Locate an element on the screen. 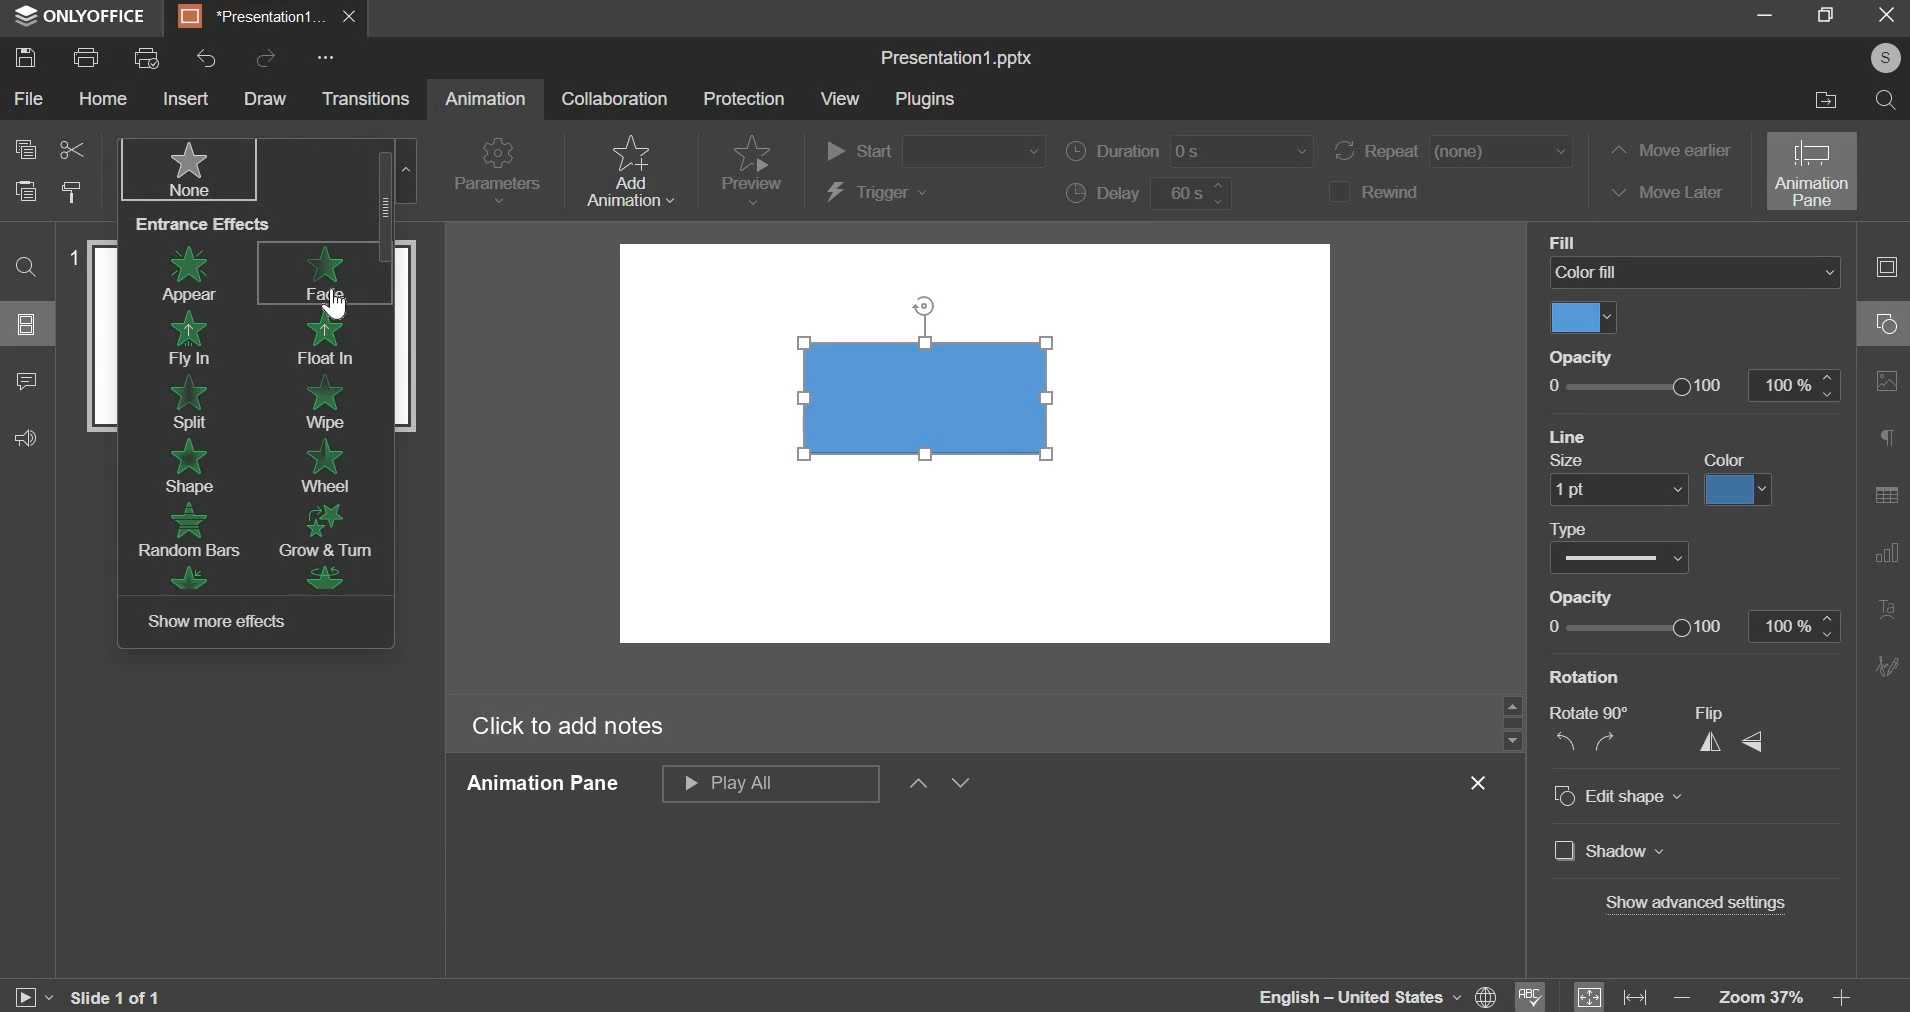 Image resolution: width=1910 pixels, height=1012 pixels. transitions is located at coordinates (367, 101).